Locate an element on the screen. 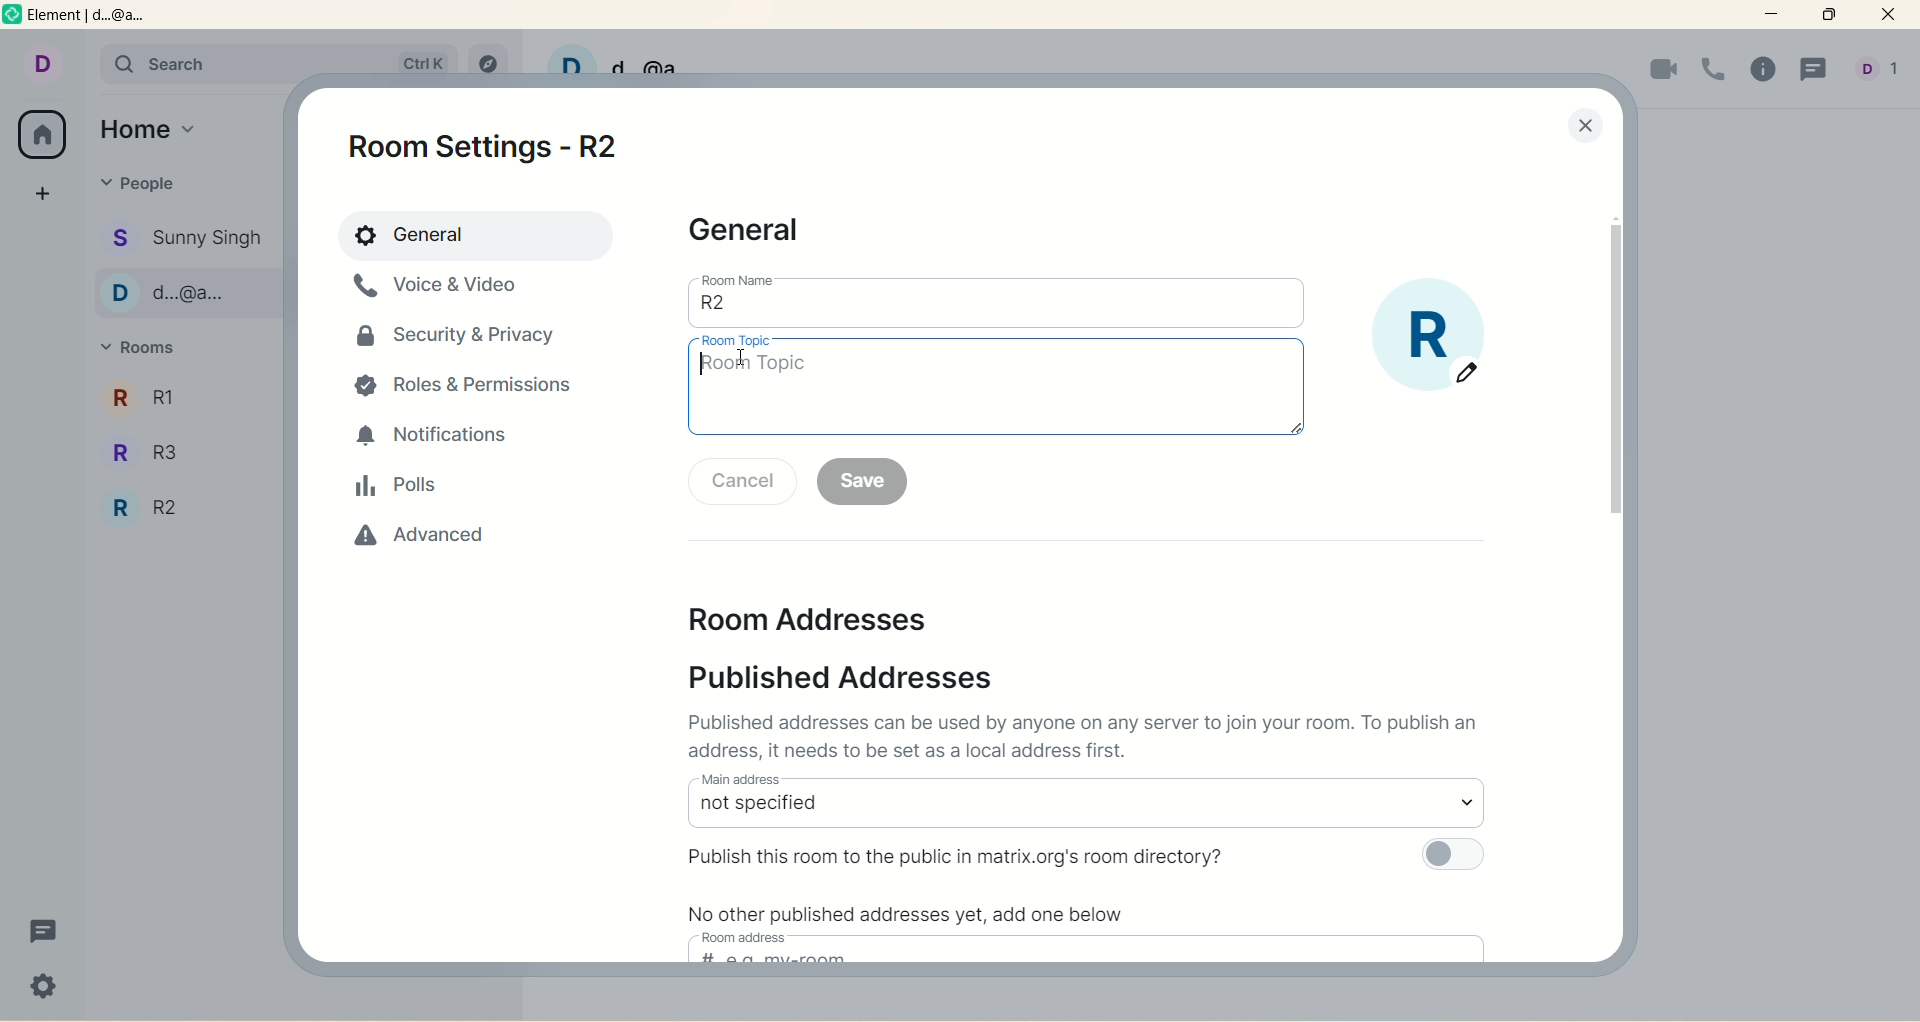 This screenshot has height=1022, width=1920. close is located at coordinates (1585, 128).